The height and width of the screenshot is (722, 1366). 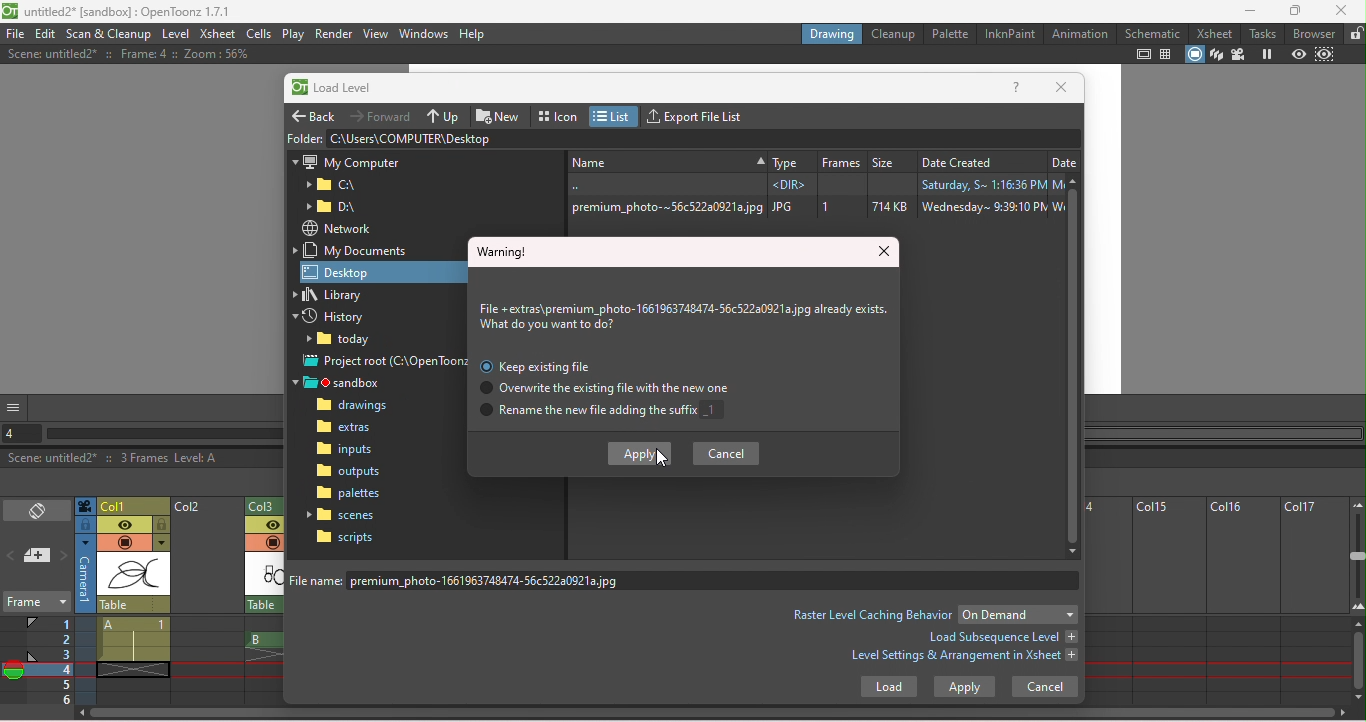 What do you see at coordinates (85, 506) in the screenshot?
I see `Click to select camera` at bounding box center [85, 506].